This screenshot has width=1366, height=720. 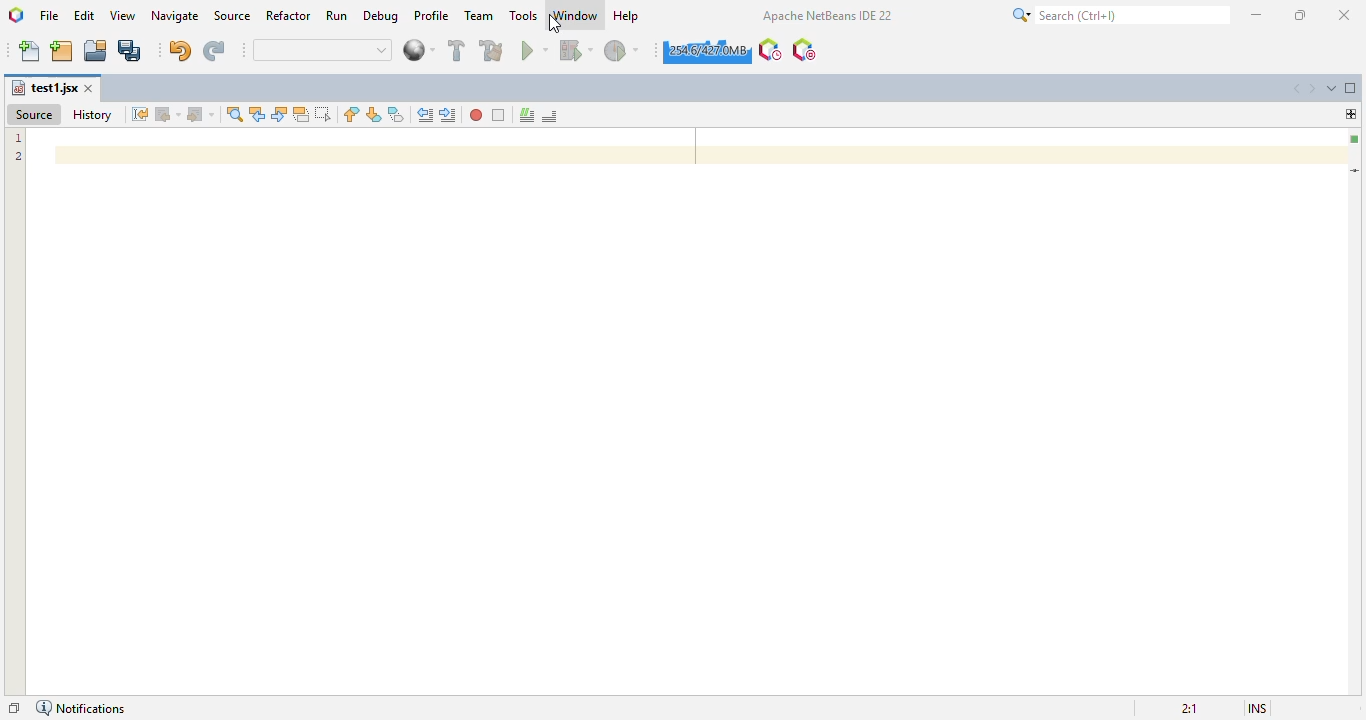 I want to click on profile the IDE, so click(x=771, y=50).